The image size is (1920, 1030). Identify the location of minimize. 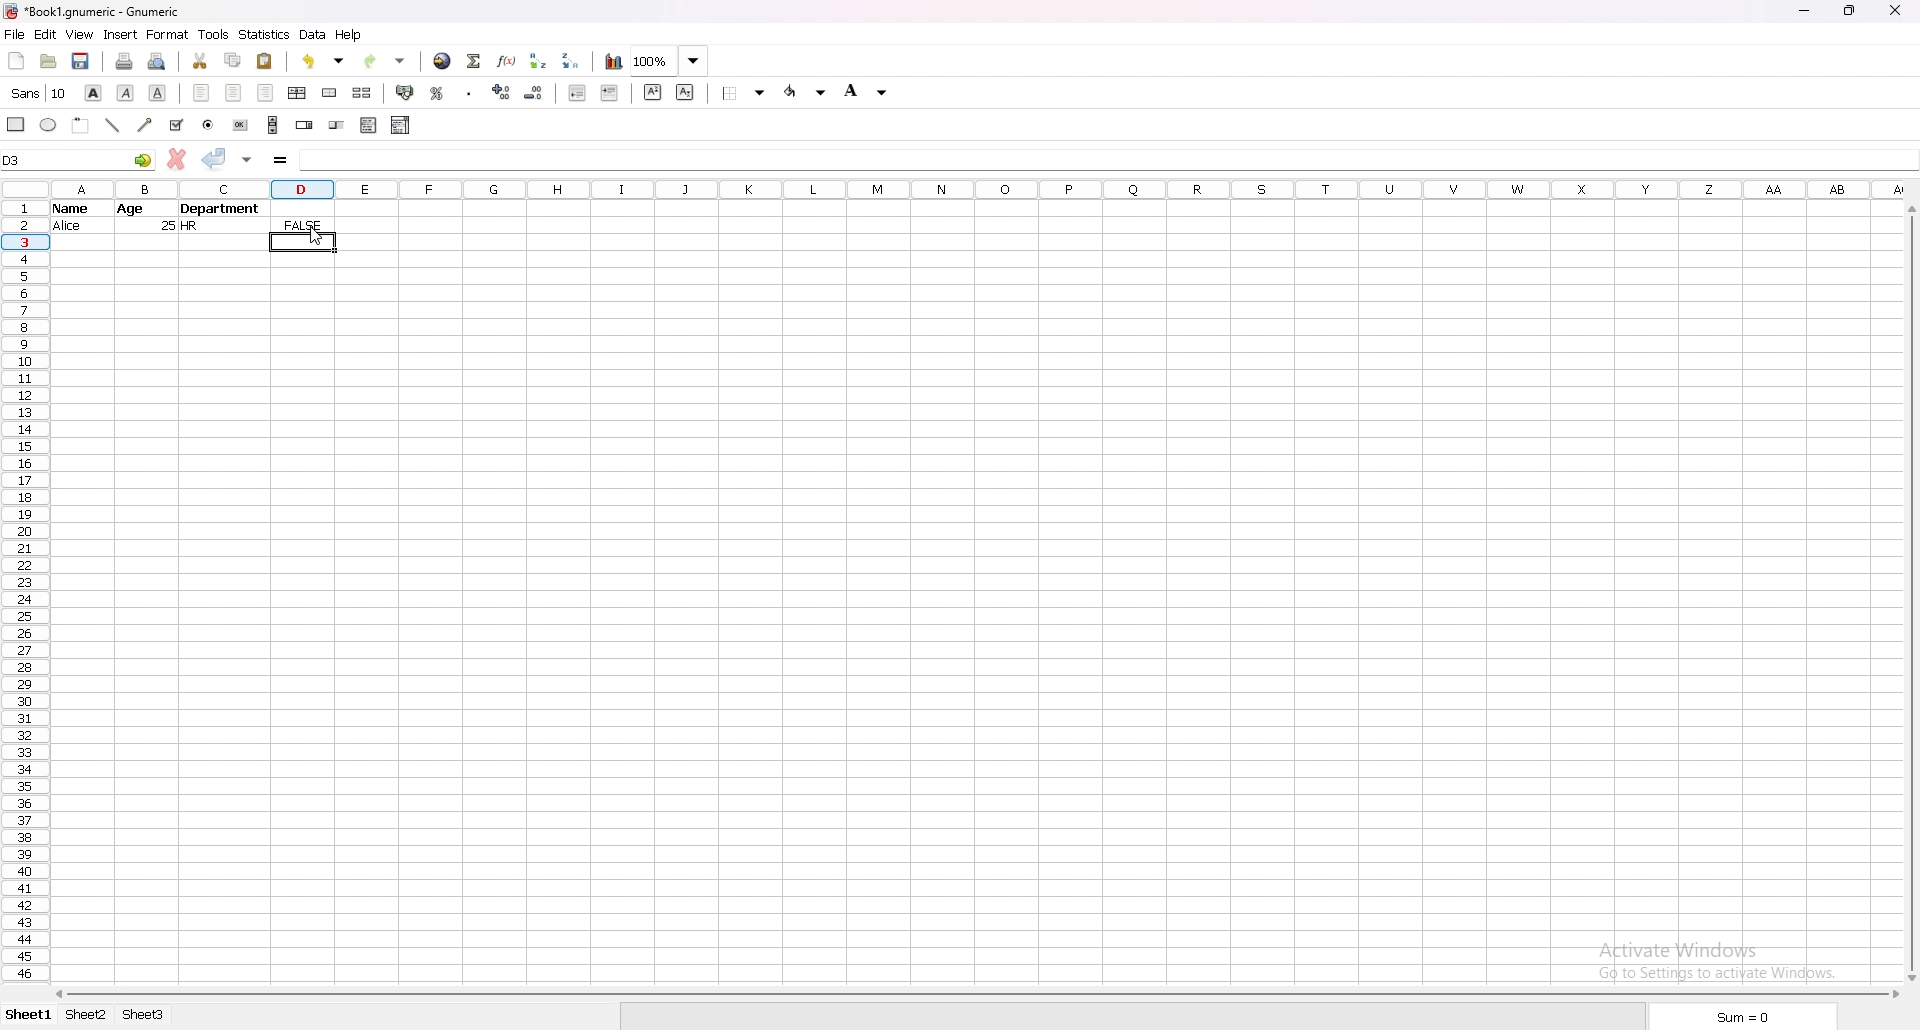
(1804, 12).